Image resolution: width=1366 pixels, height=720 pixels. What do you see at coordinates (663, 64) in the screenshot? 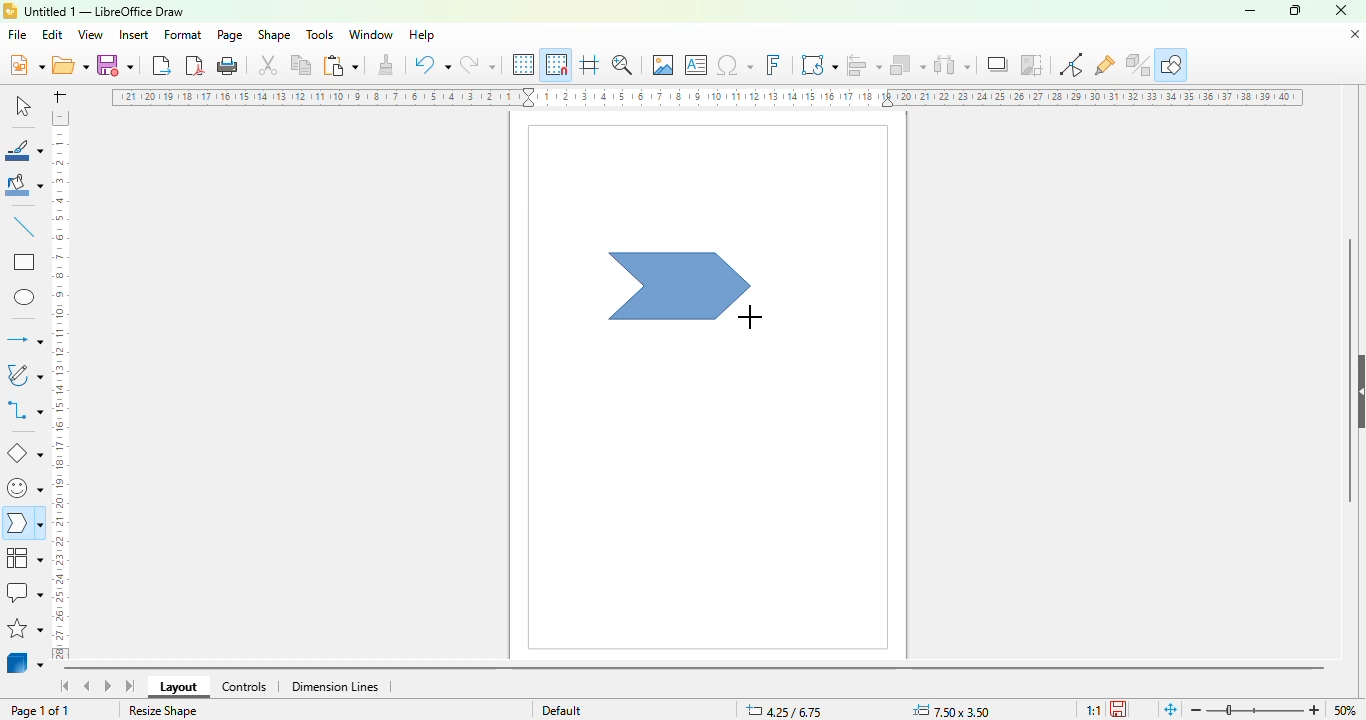
I see `insert image` at bounding box center [663, 64].